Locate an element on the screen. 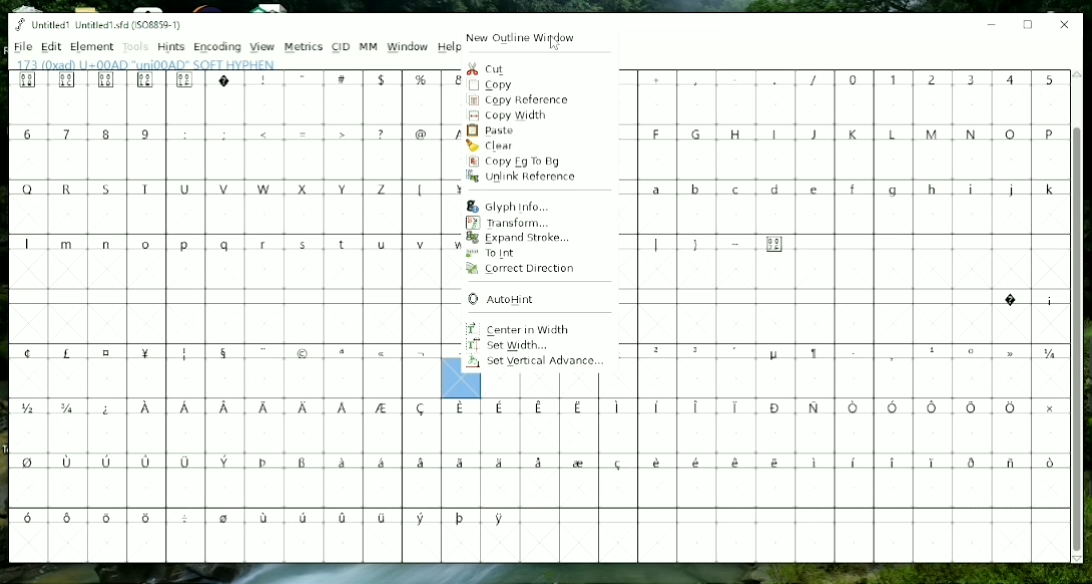 This screenshot has width=1092, height=584. cursor is located at coordinates (556, 47).